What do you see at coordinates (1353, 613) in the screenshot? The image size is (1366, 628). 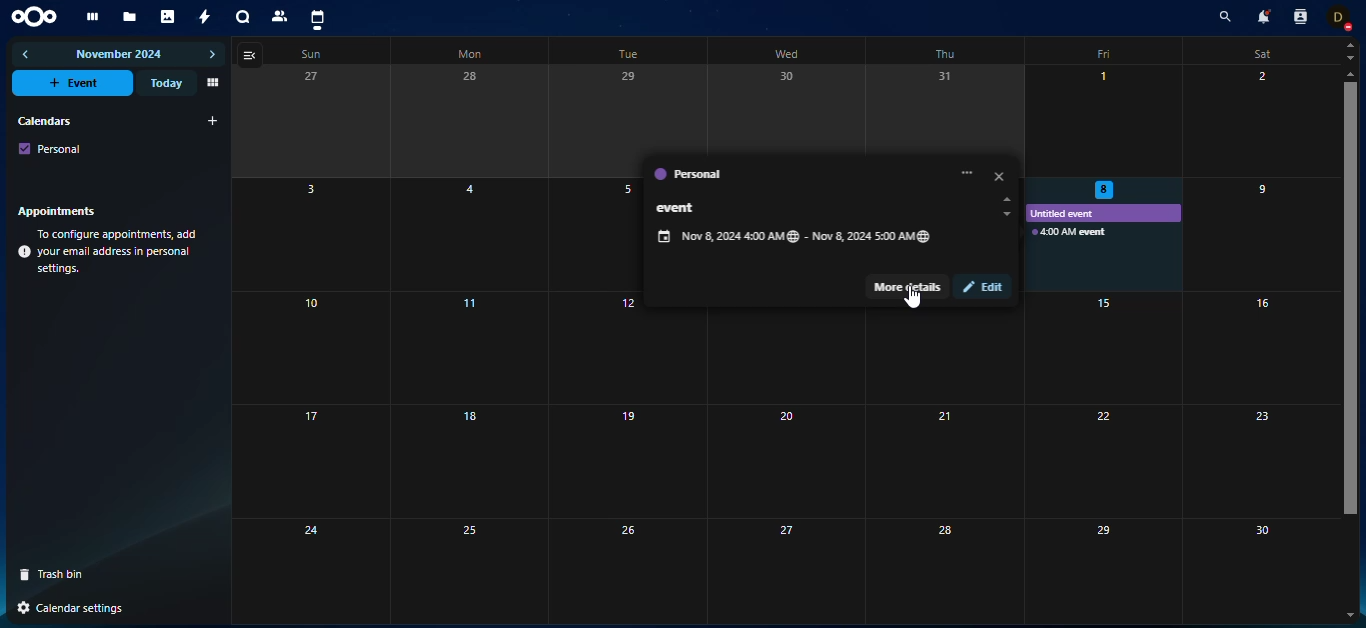 I see `down` at bounding box center [1353, 613].